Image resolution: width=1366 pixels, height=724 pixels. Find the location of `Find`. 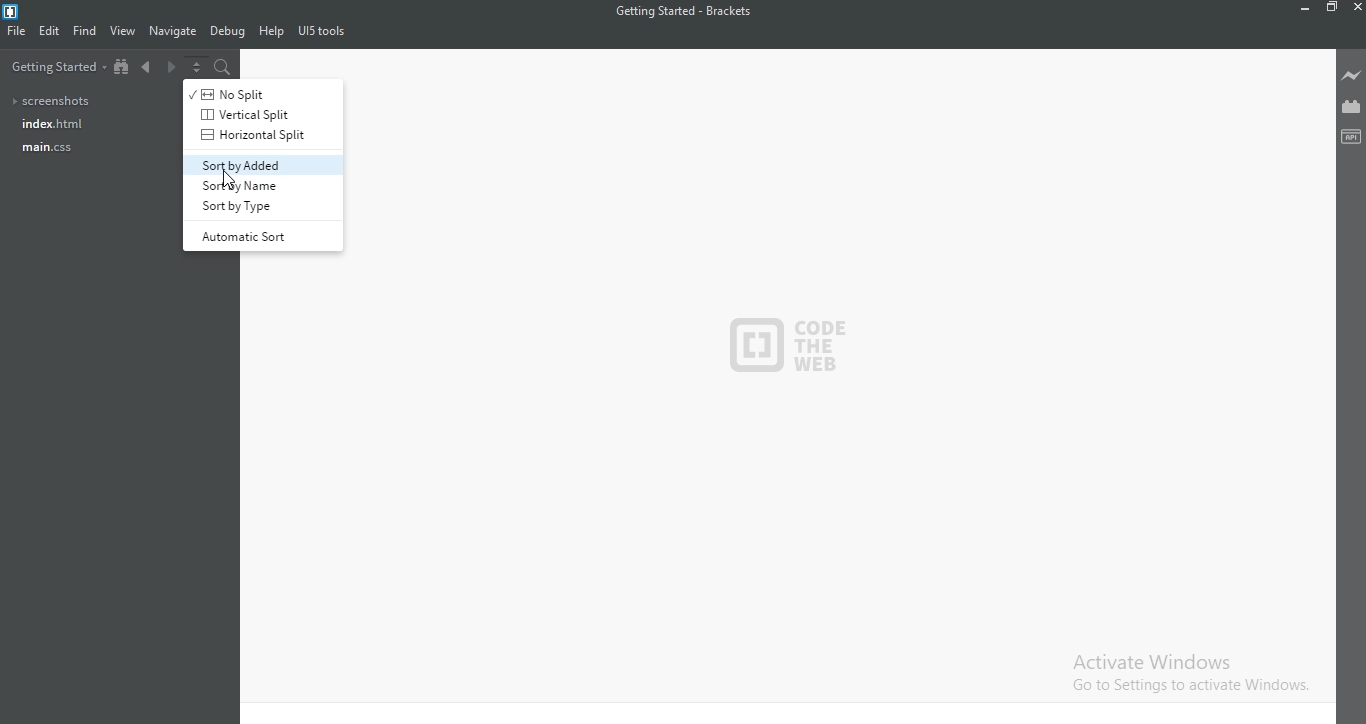

Find is located at coordinates (85, 30).